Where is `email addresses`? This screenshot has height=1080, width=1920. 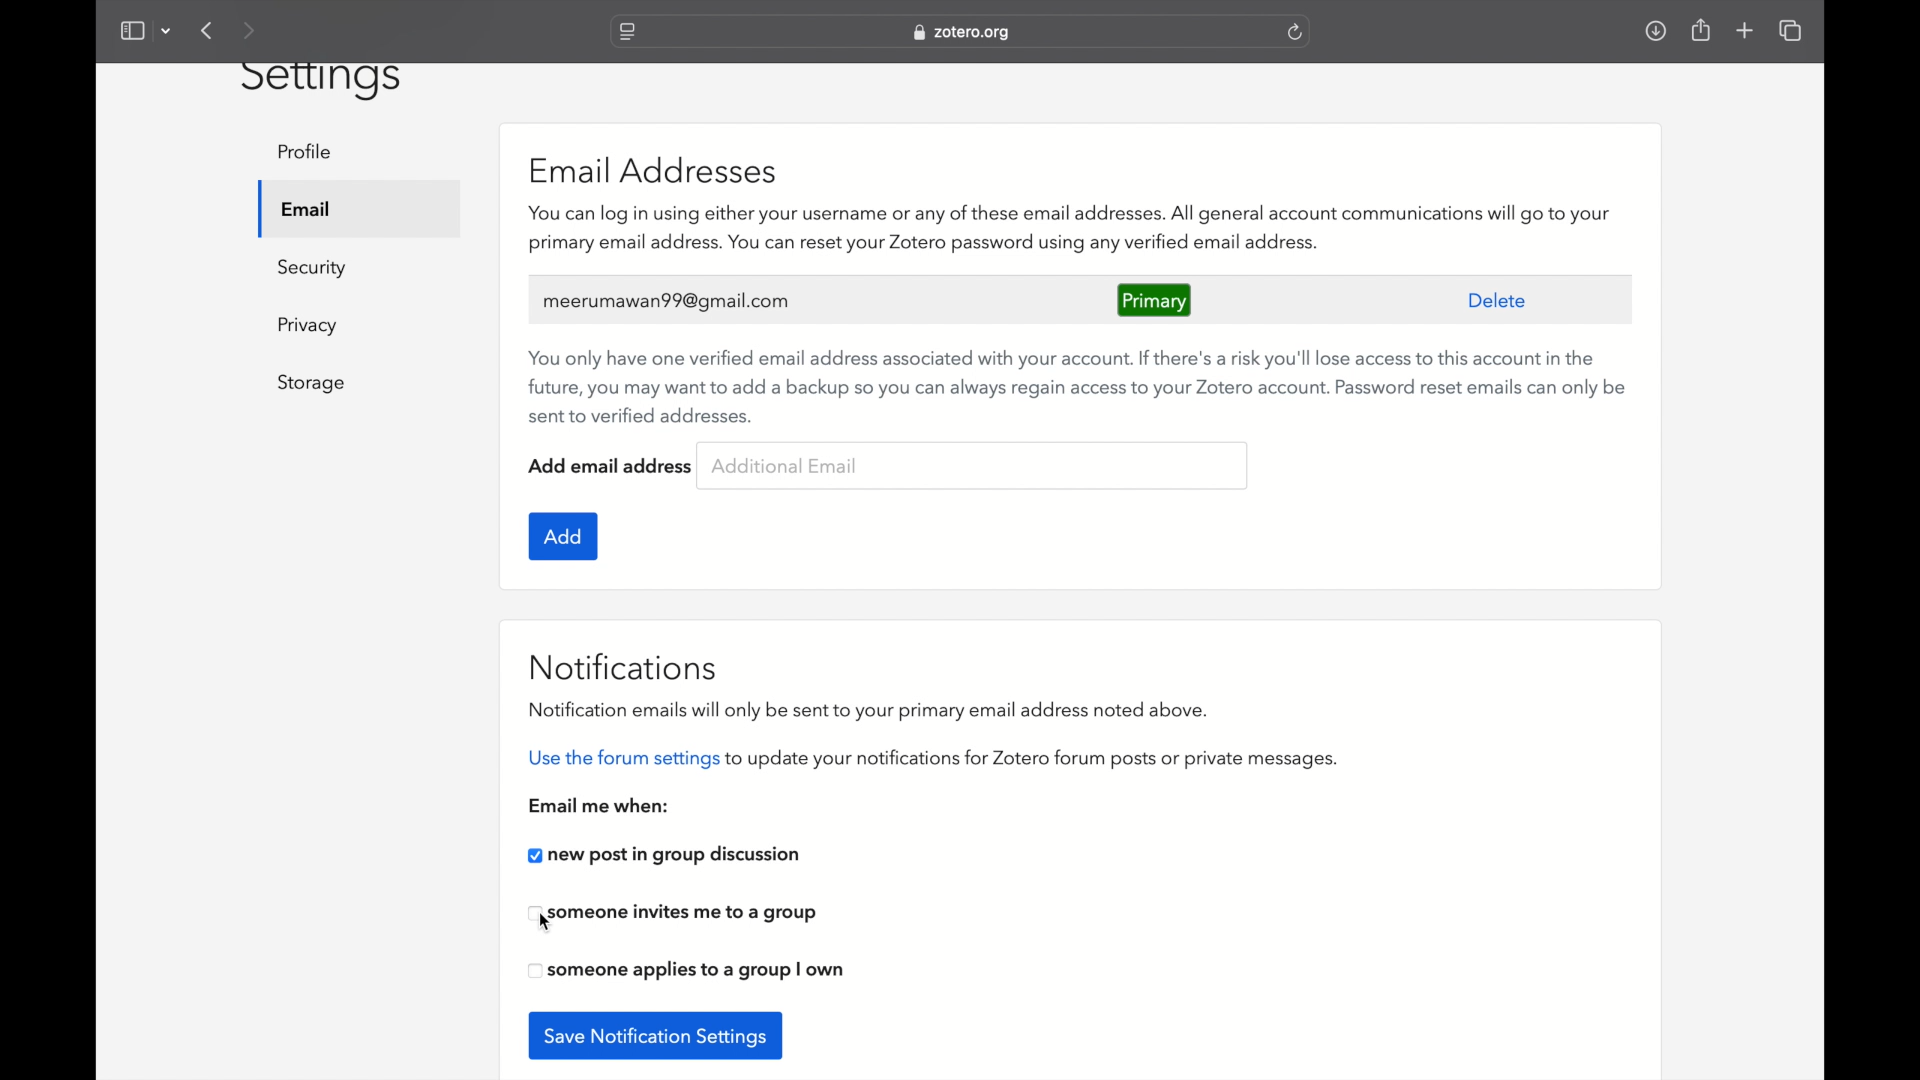
email addresses is located at coordinates (652, 169).